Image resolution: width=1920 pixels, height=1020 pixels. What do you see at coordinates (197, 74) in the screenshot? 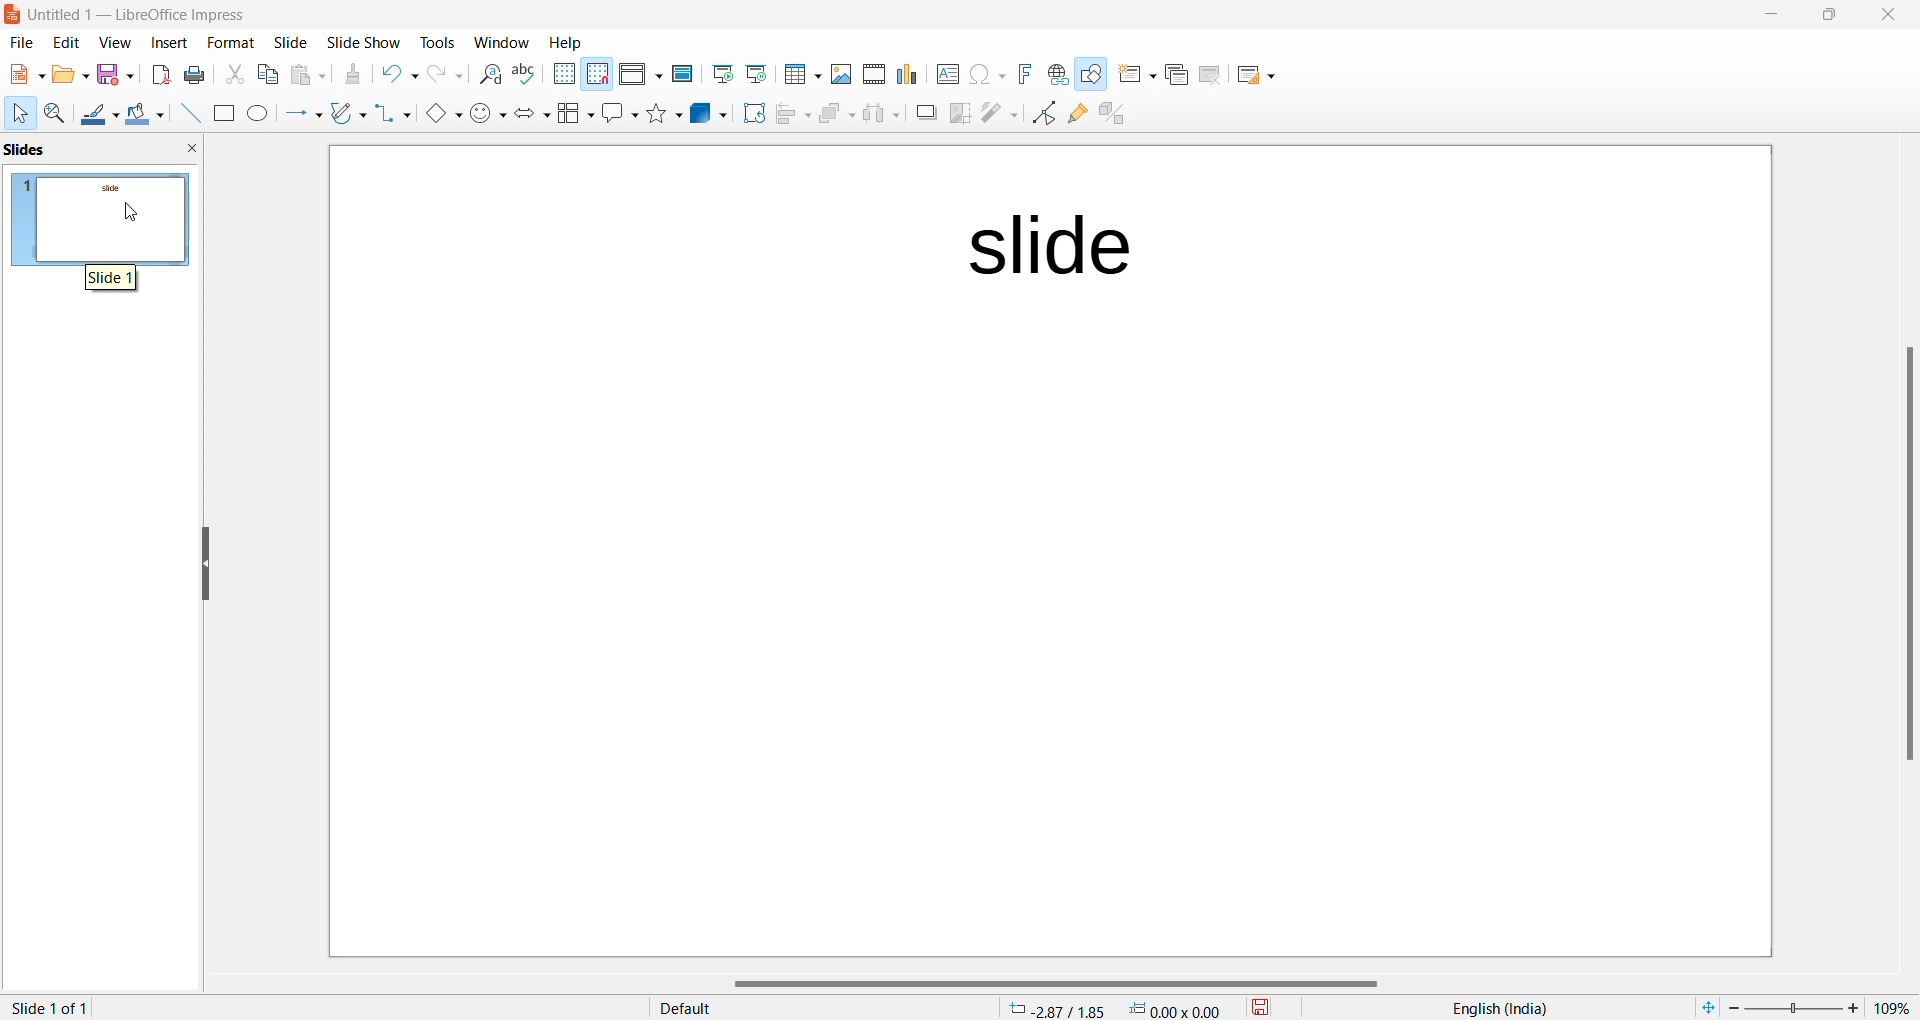
I see `Print` at bounding box center [197, 74].